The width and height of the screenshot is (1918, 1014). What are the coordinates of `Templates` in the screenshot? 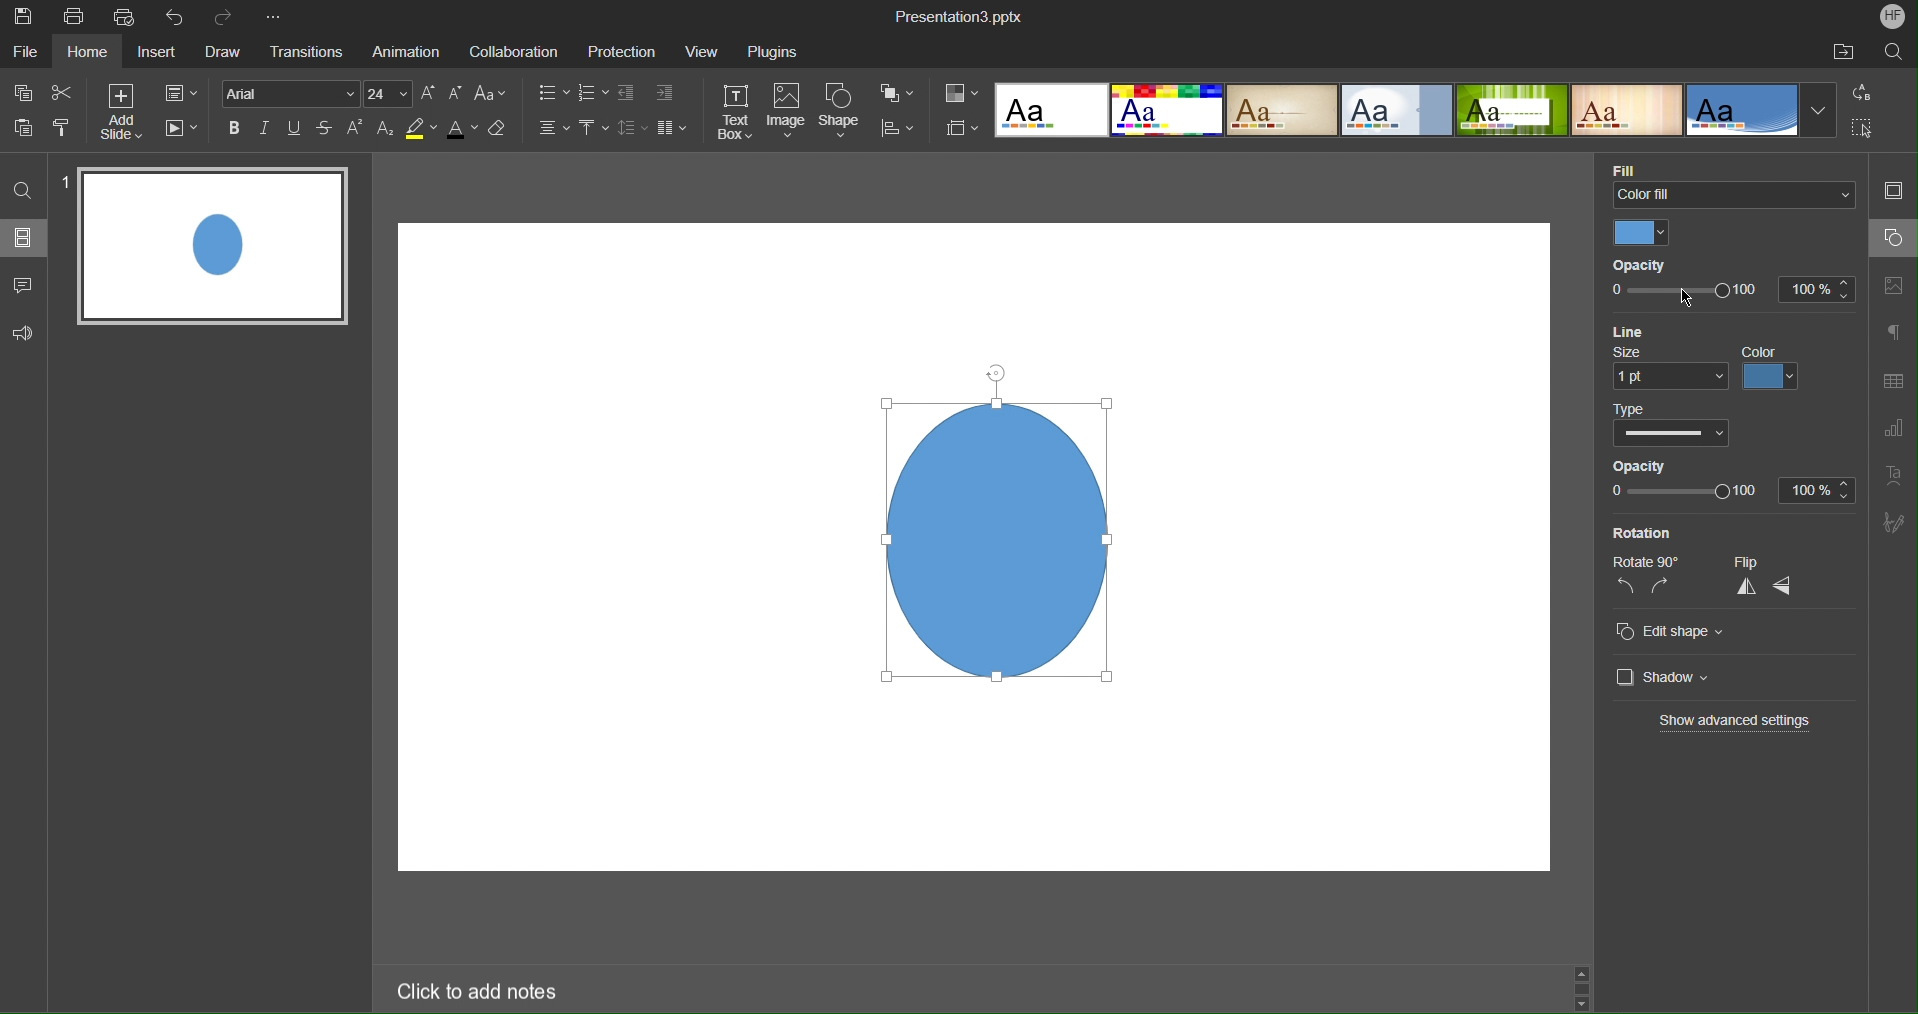 It's located at (1414, 109).